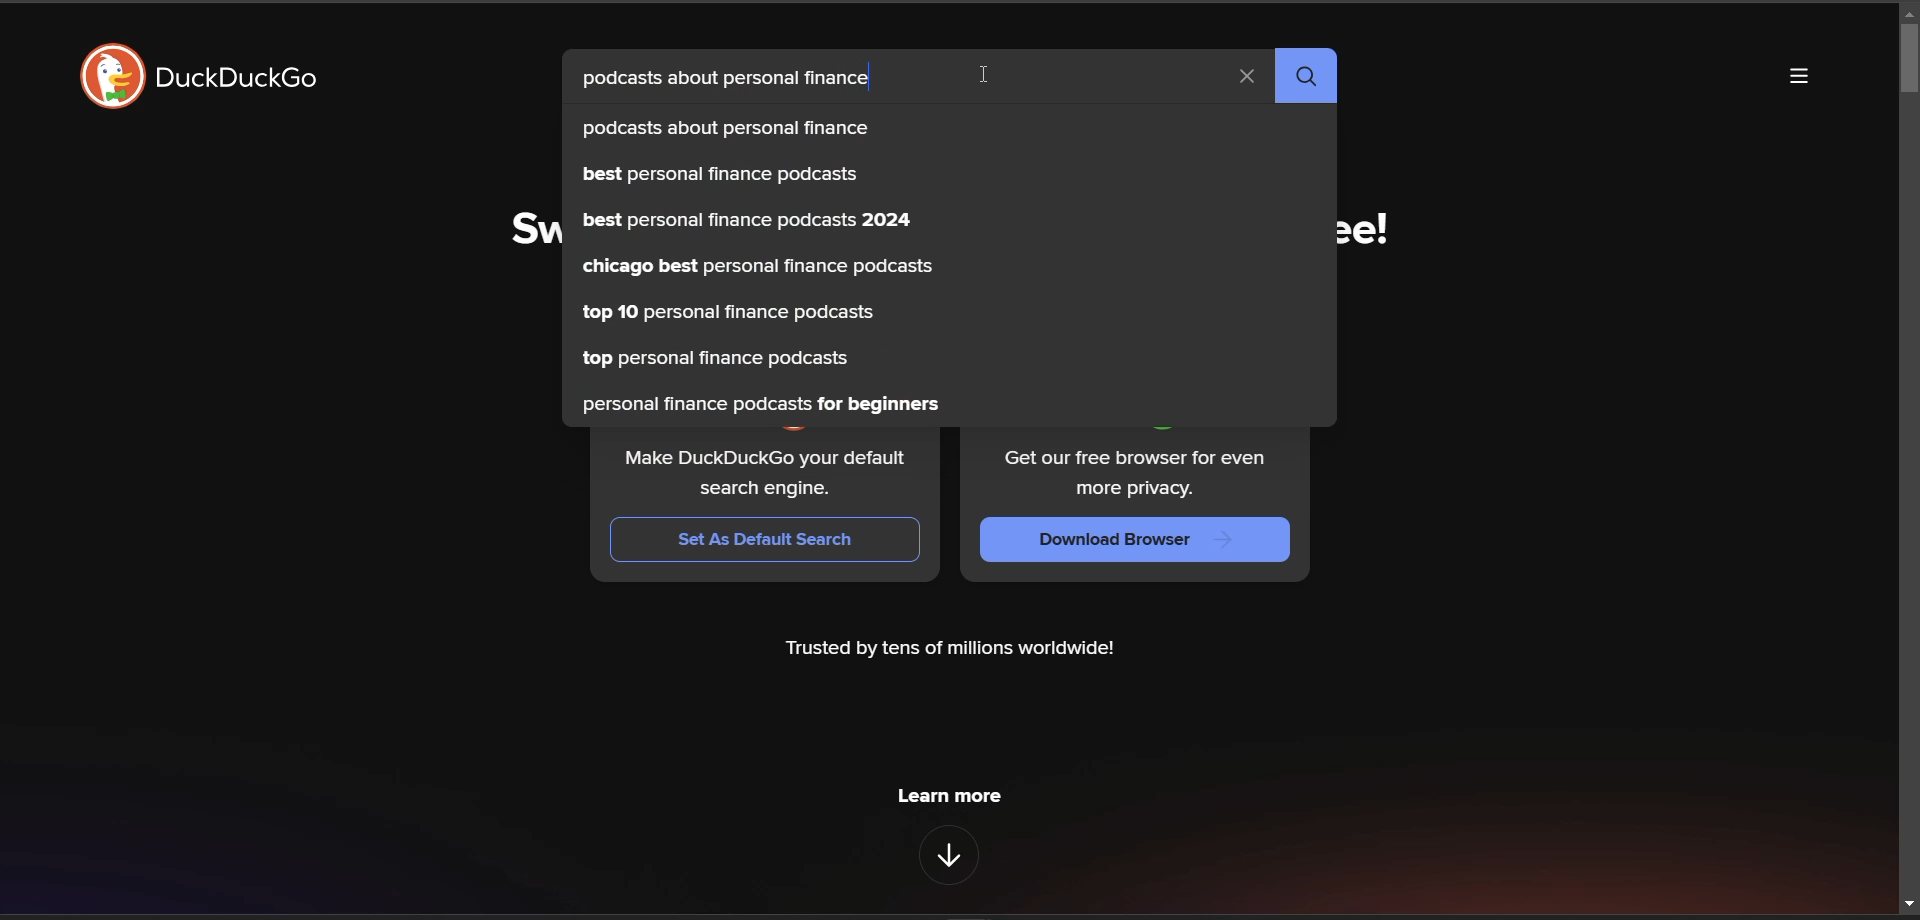 The height and width of the screenshot is (920, 1920). I want to click on podcasts about personal finance, so click(721, 129).